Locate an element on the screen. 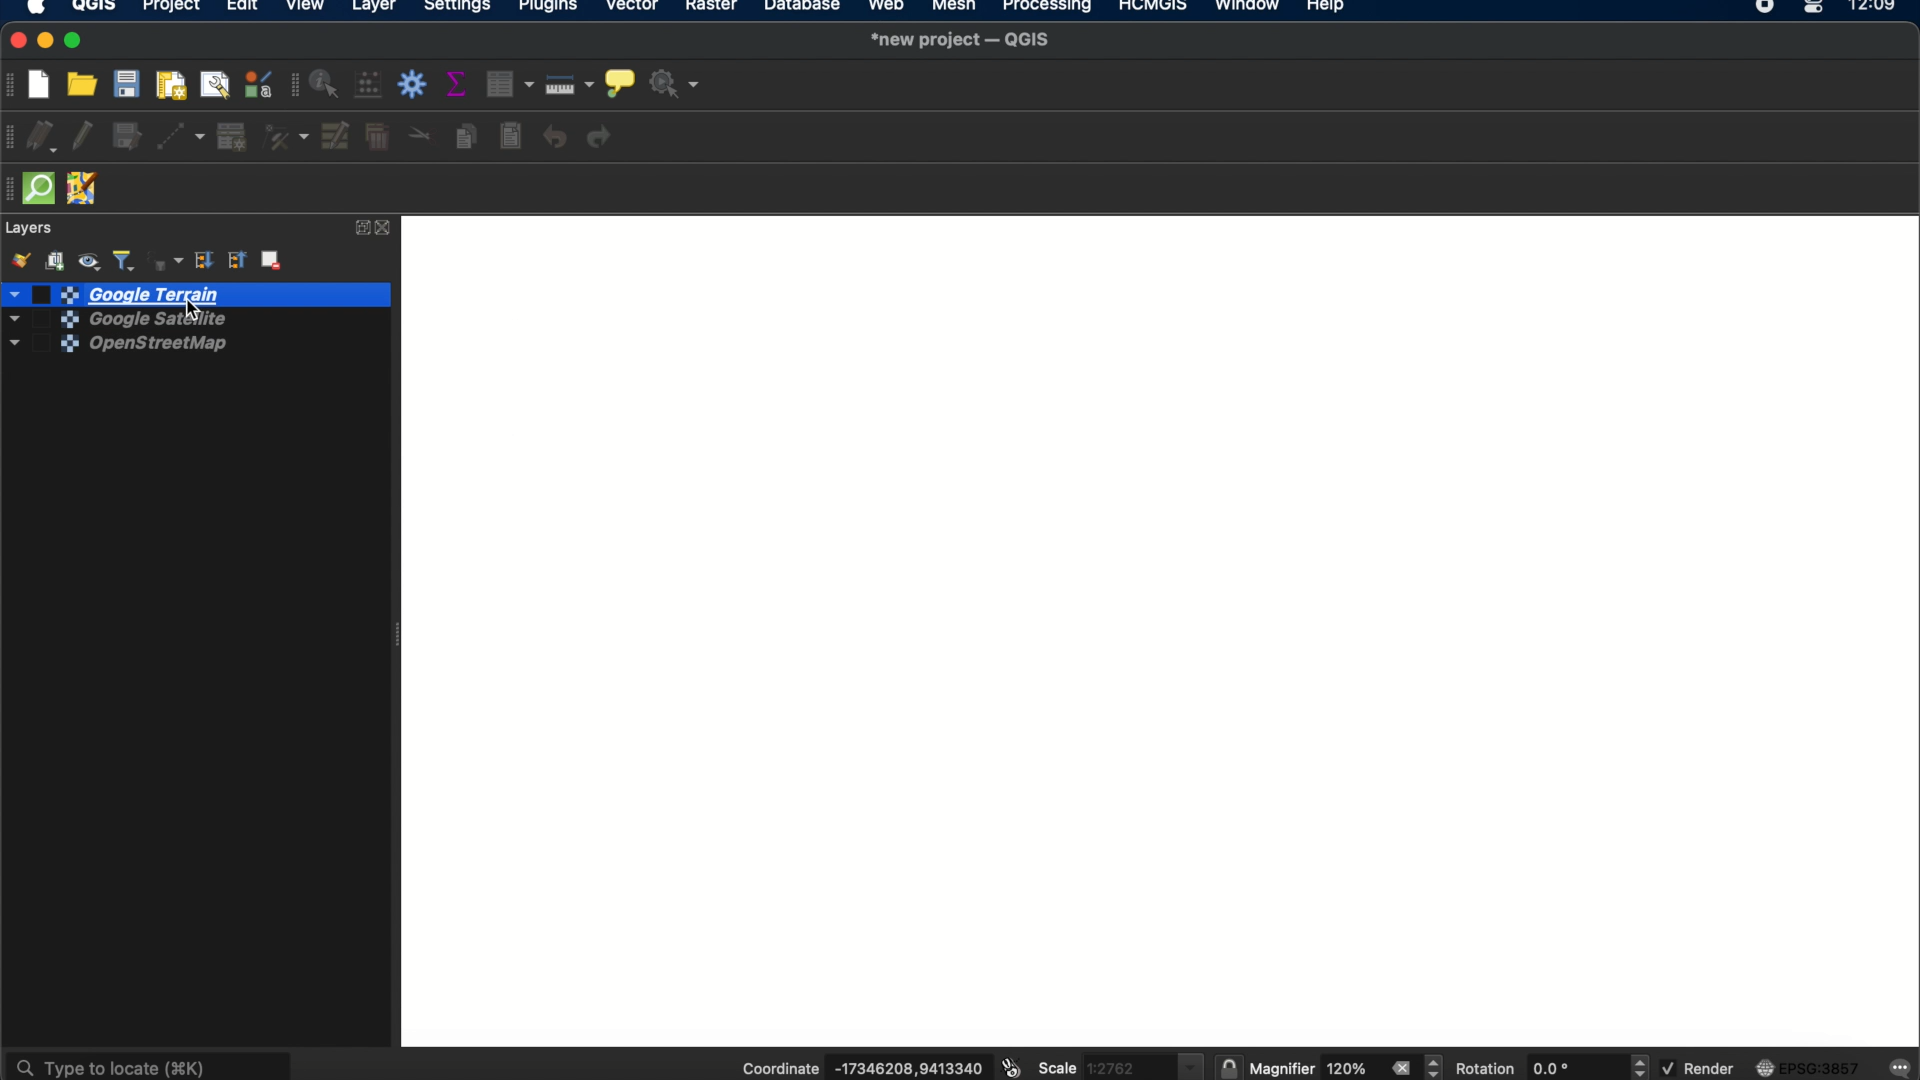 The image size is (1920, 1080). toolbox is located at coordinates (415, 85).